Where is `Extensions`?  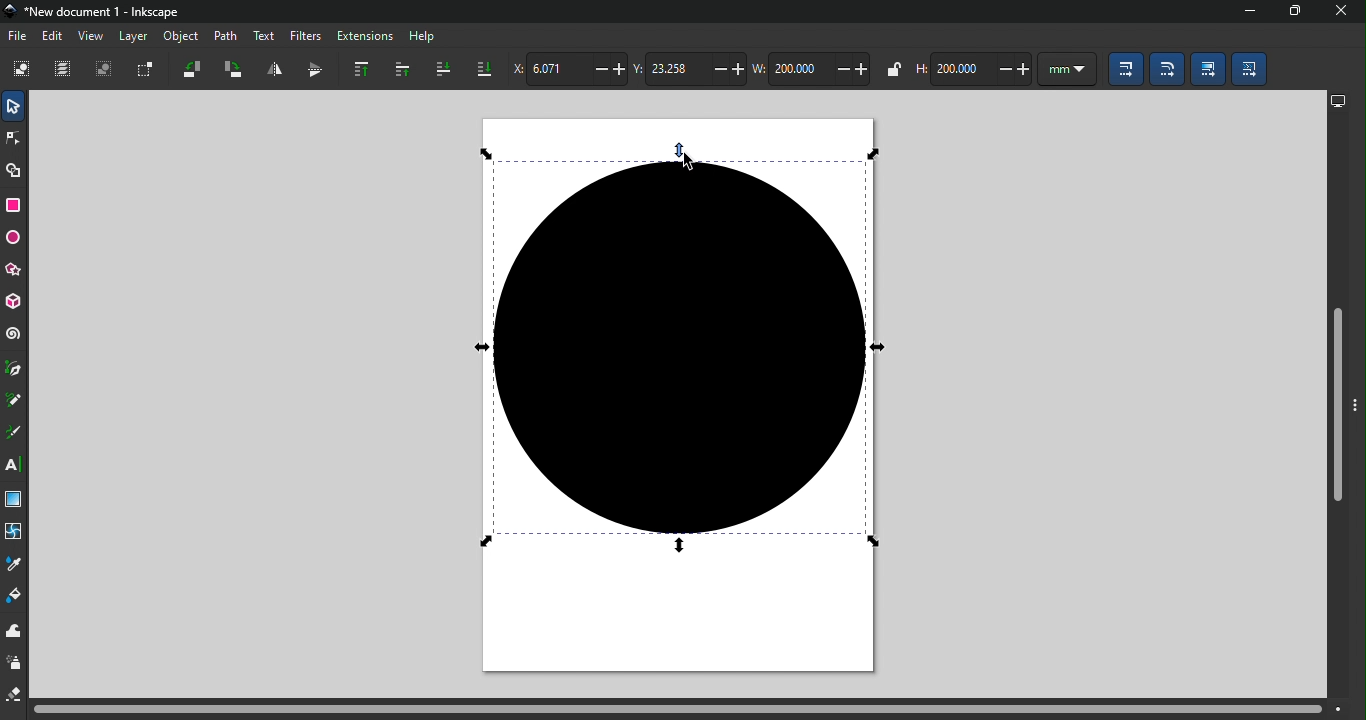
Extensions is located at coordinates (365, 36).